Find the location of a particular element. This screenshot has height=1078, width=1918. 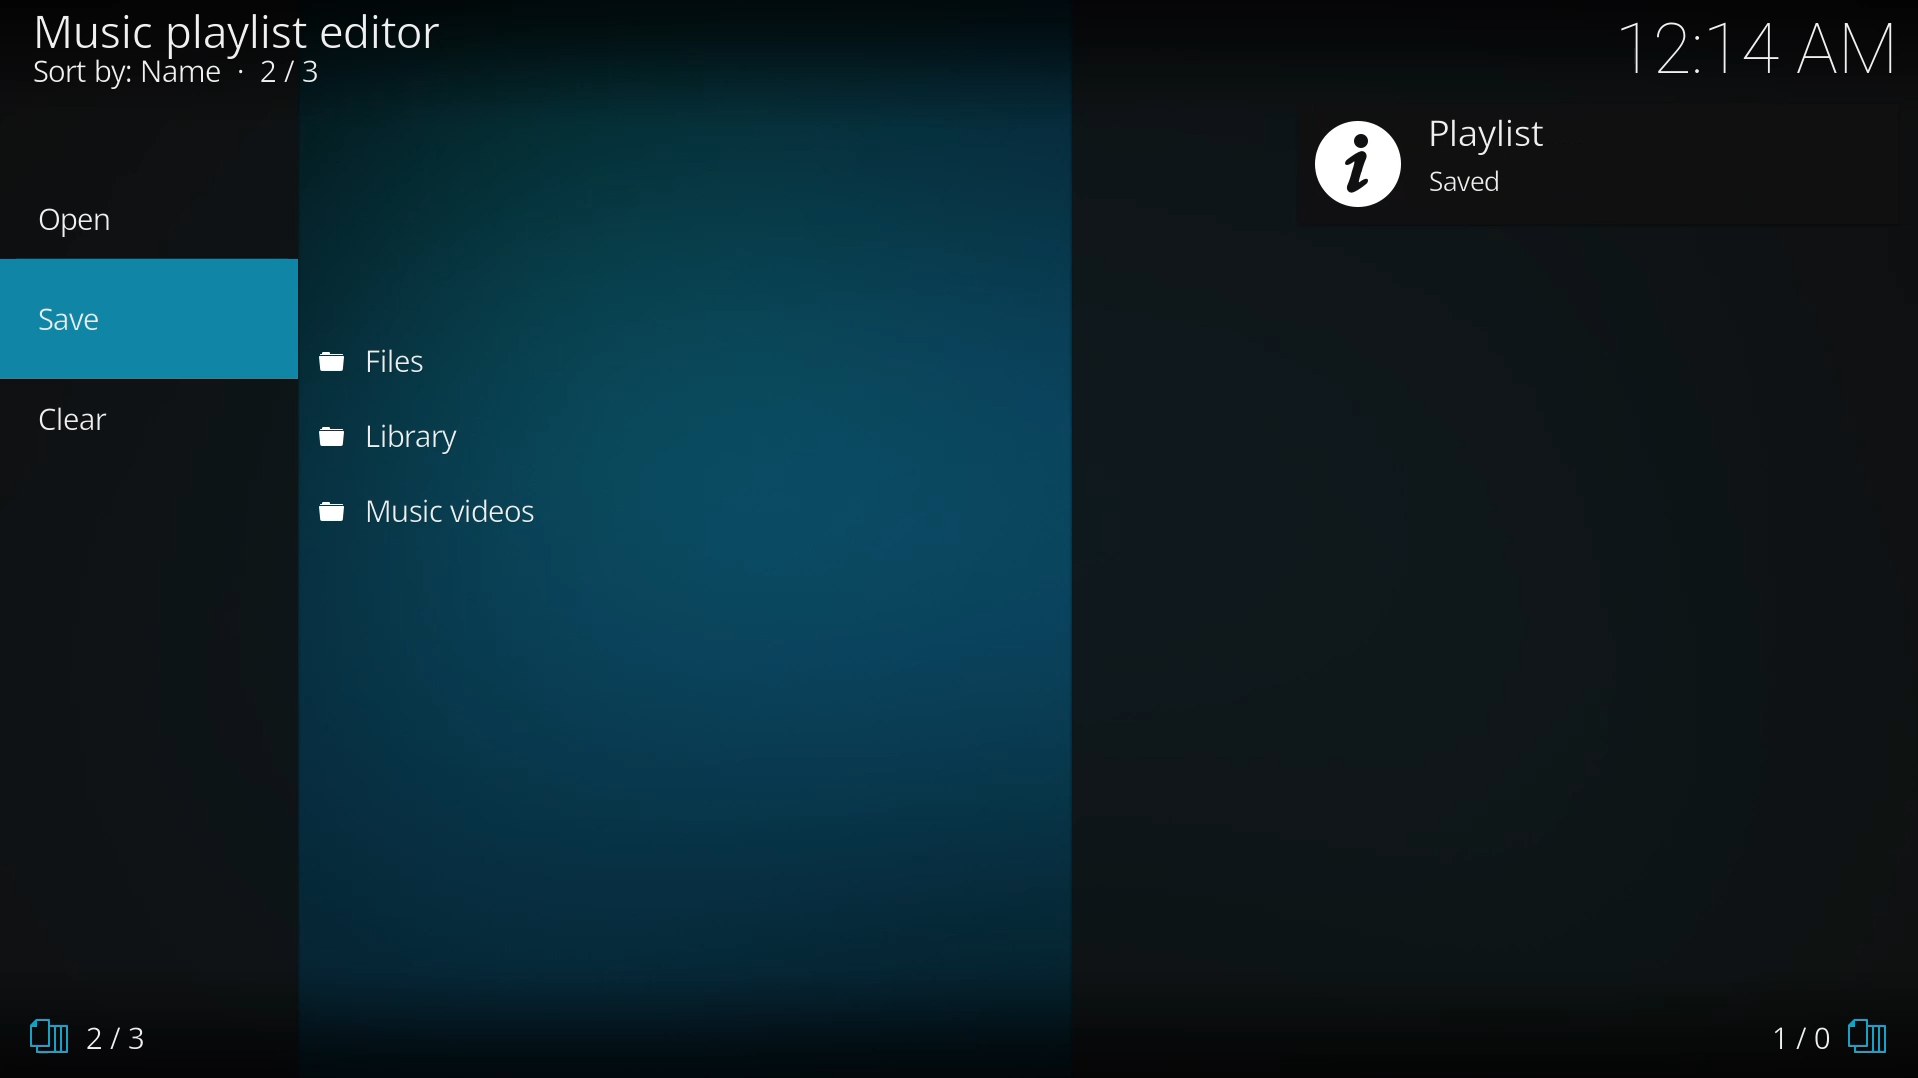

2/3 is located at coordinates (87, 1035).